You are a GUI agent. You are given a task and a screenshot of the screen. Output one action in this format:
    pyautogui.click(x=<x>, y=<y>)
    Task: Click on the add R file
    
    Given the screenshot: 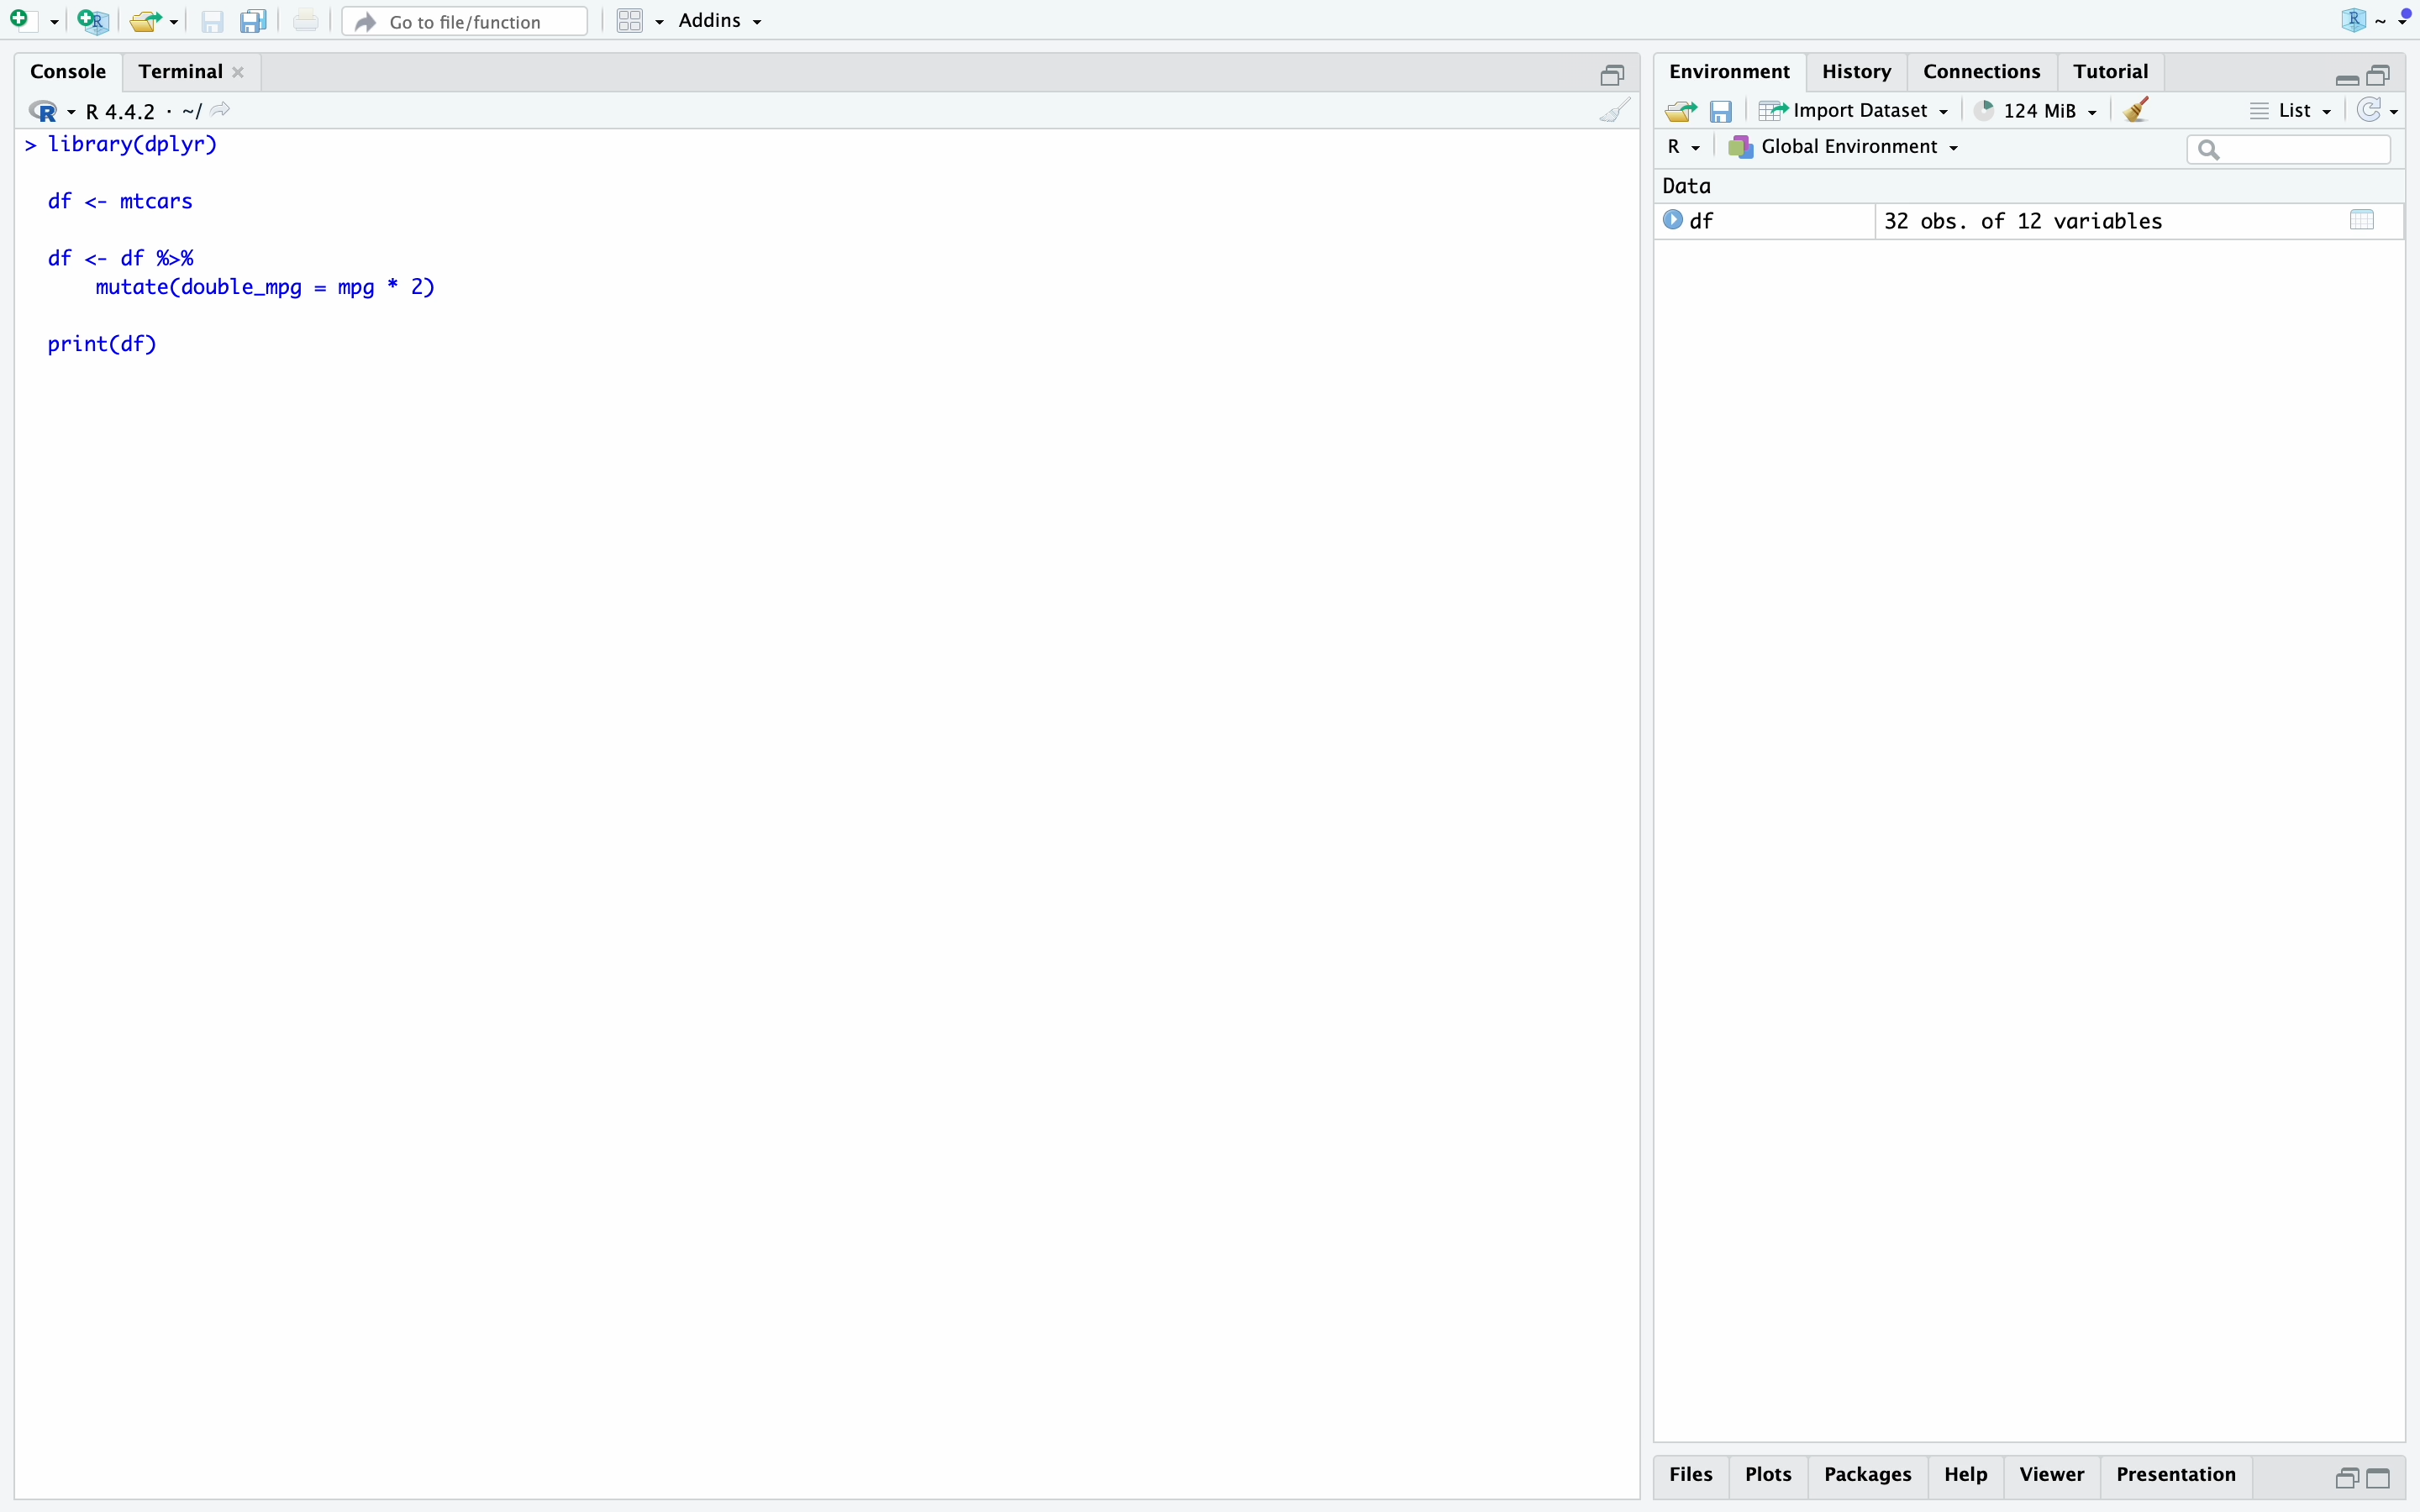 What is the action you would take?
    pyautogui.click(x=96, y=22)
    